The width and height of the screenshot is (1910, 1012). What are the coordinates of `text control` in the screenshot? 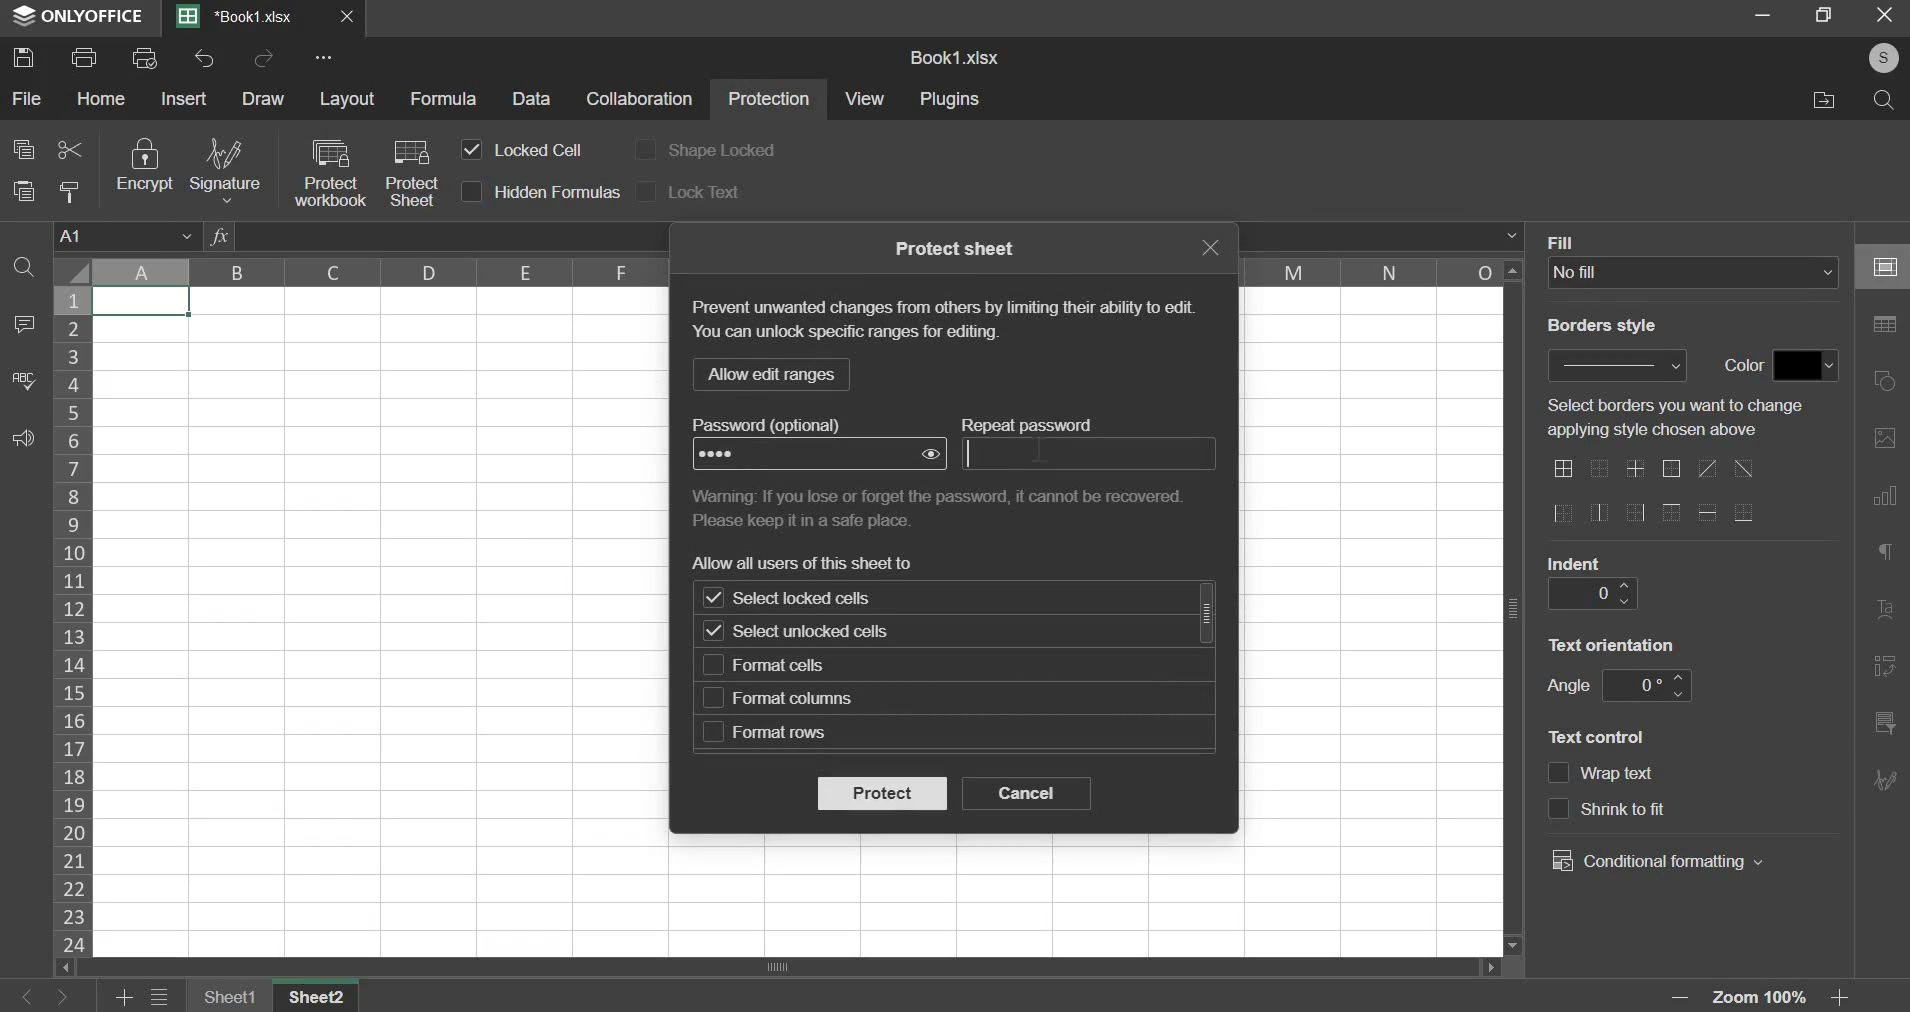 It's located at (1601, 735).